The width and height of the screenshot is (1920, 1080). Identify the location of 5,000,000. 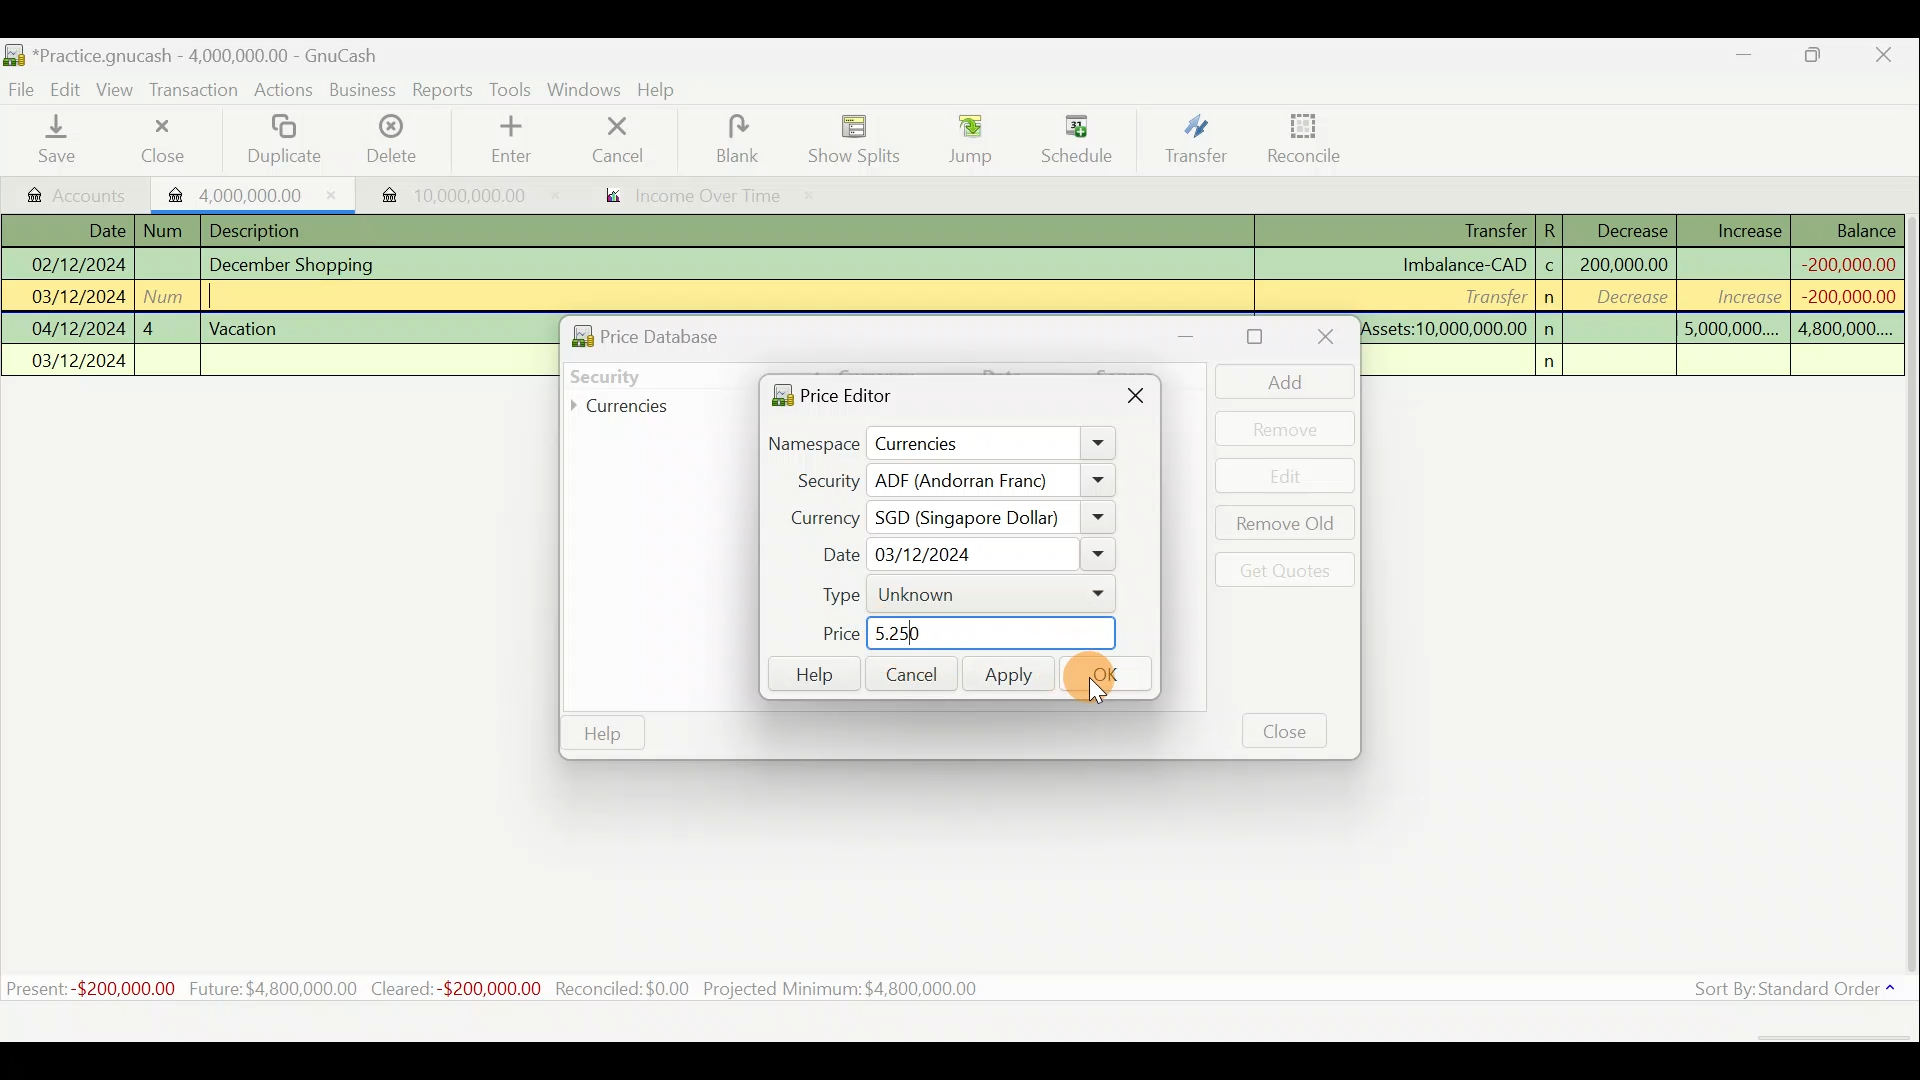
(1731, 332).